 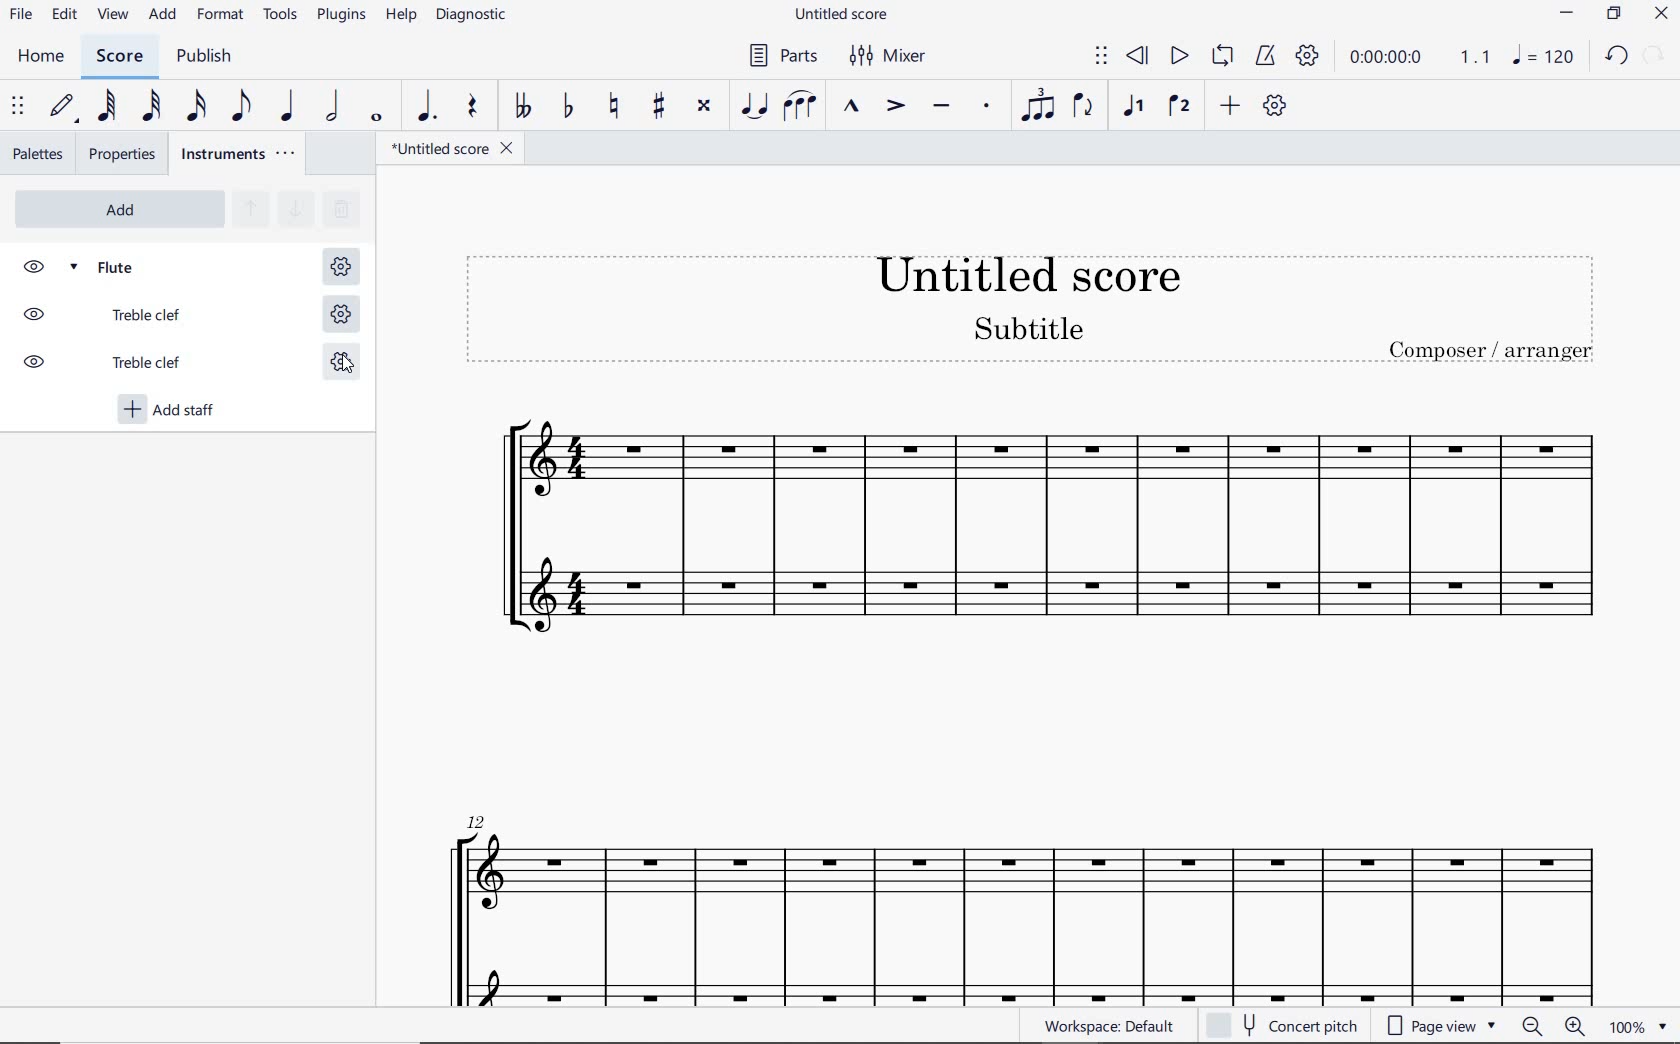 I want to click on cursor, so click(x=347, y=368).